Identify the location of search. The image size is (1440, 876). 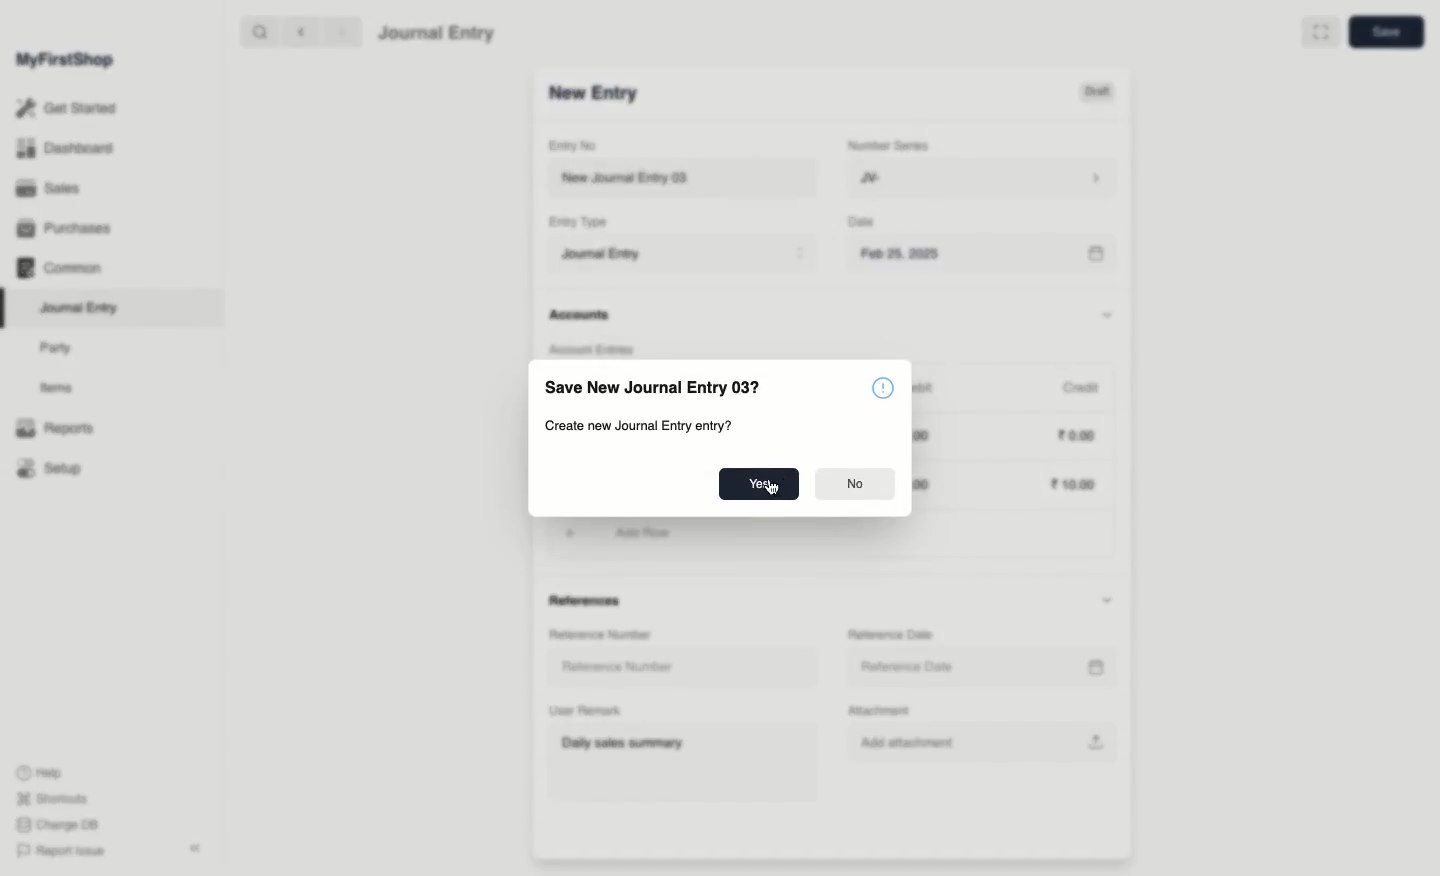
(255, 32).